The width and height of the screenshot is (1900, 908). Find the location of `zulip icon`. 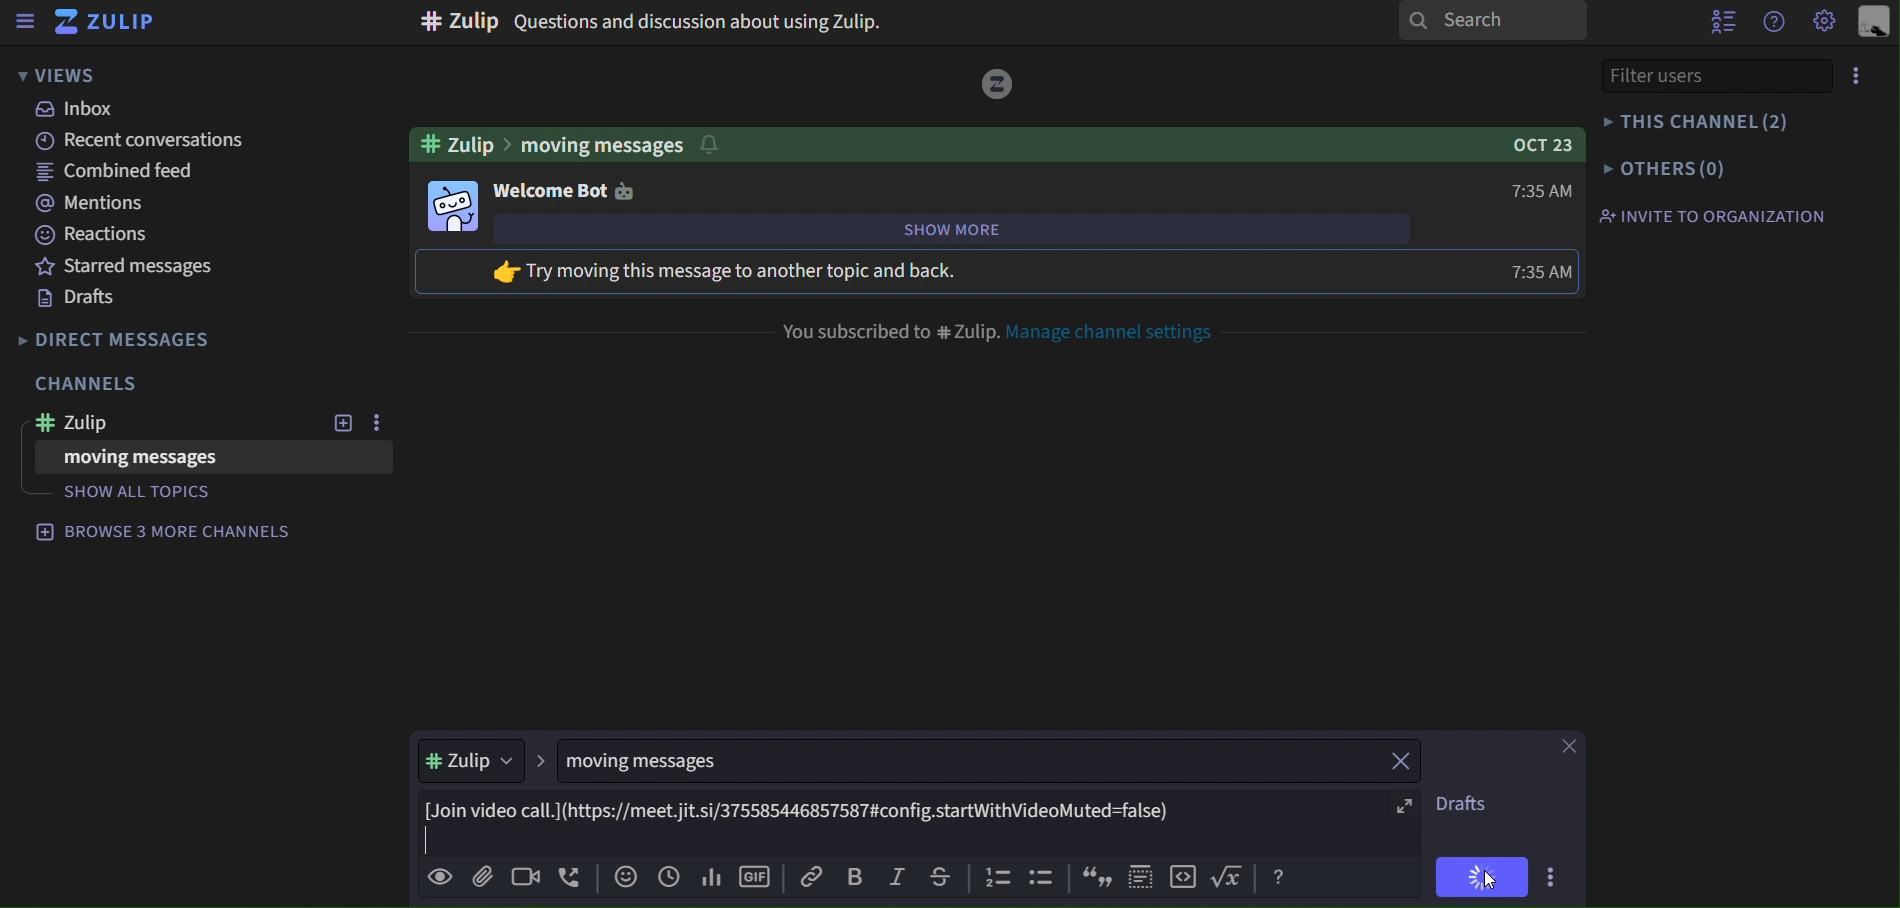

zulip icon is located at coordinates (104, 23).